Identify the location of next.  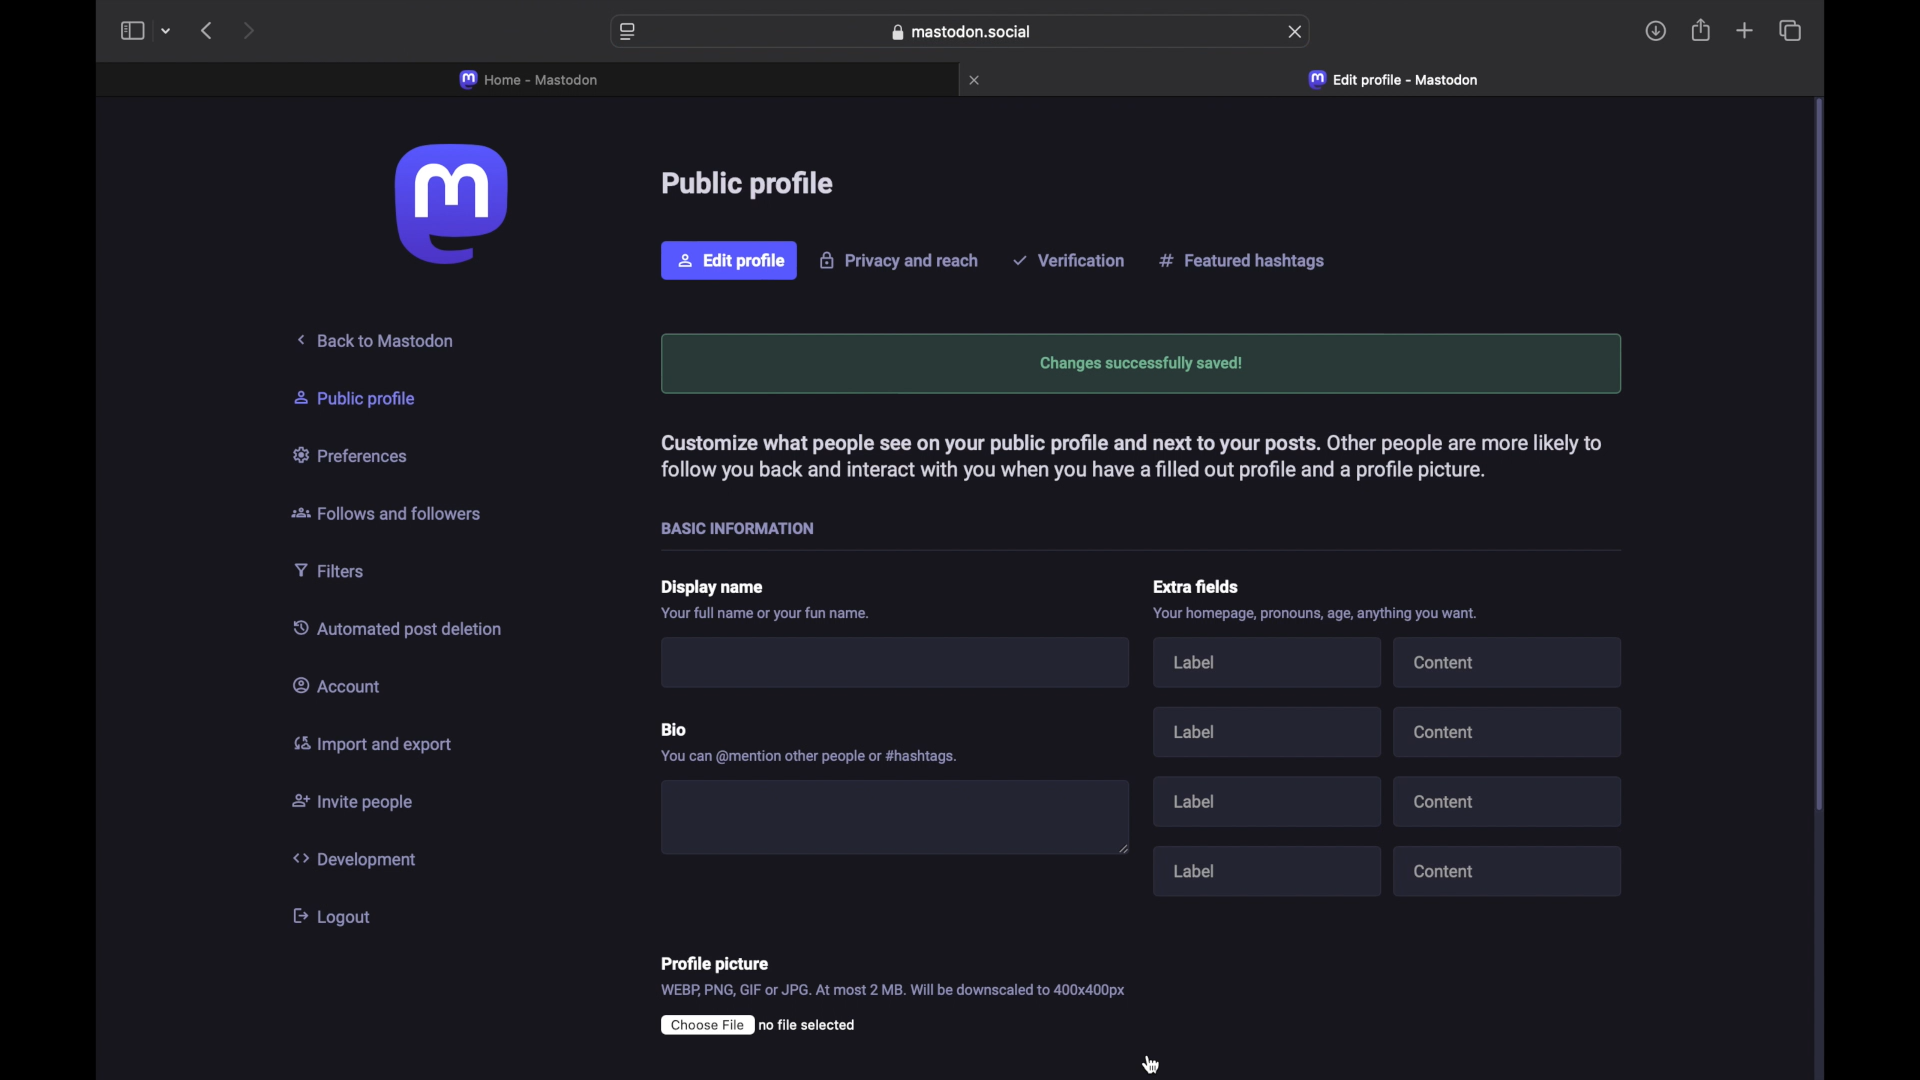
(248, 30).